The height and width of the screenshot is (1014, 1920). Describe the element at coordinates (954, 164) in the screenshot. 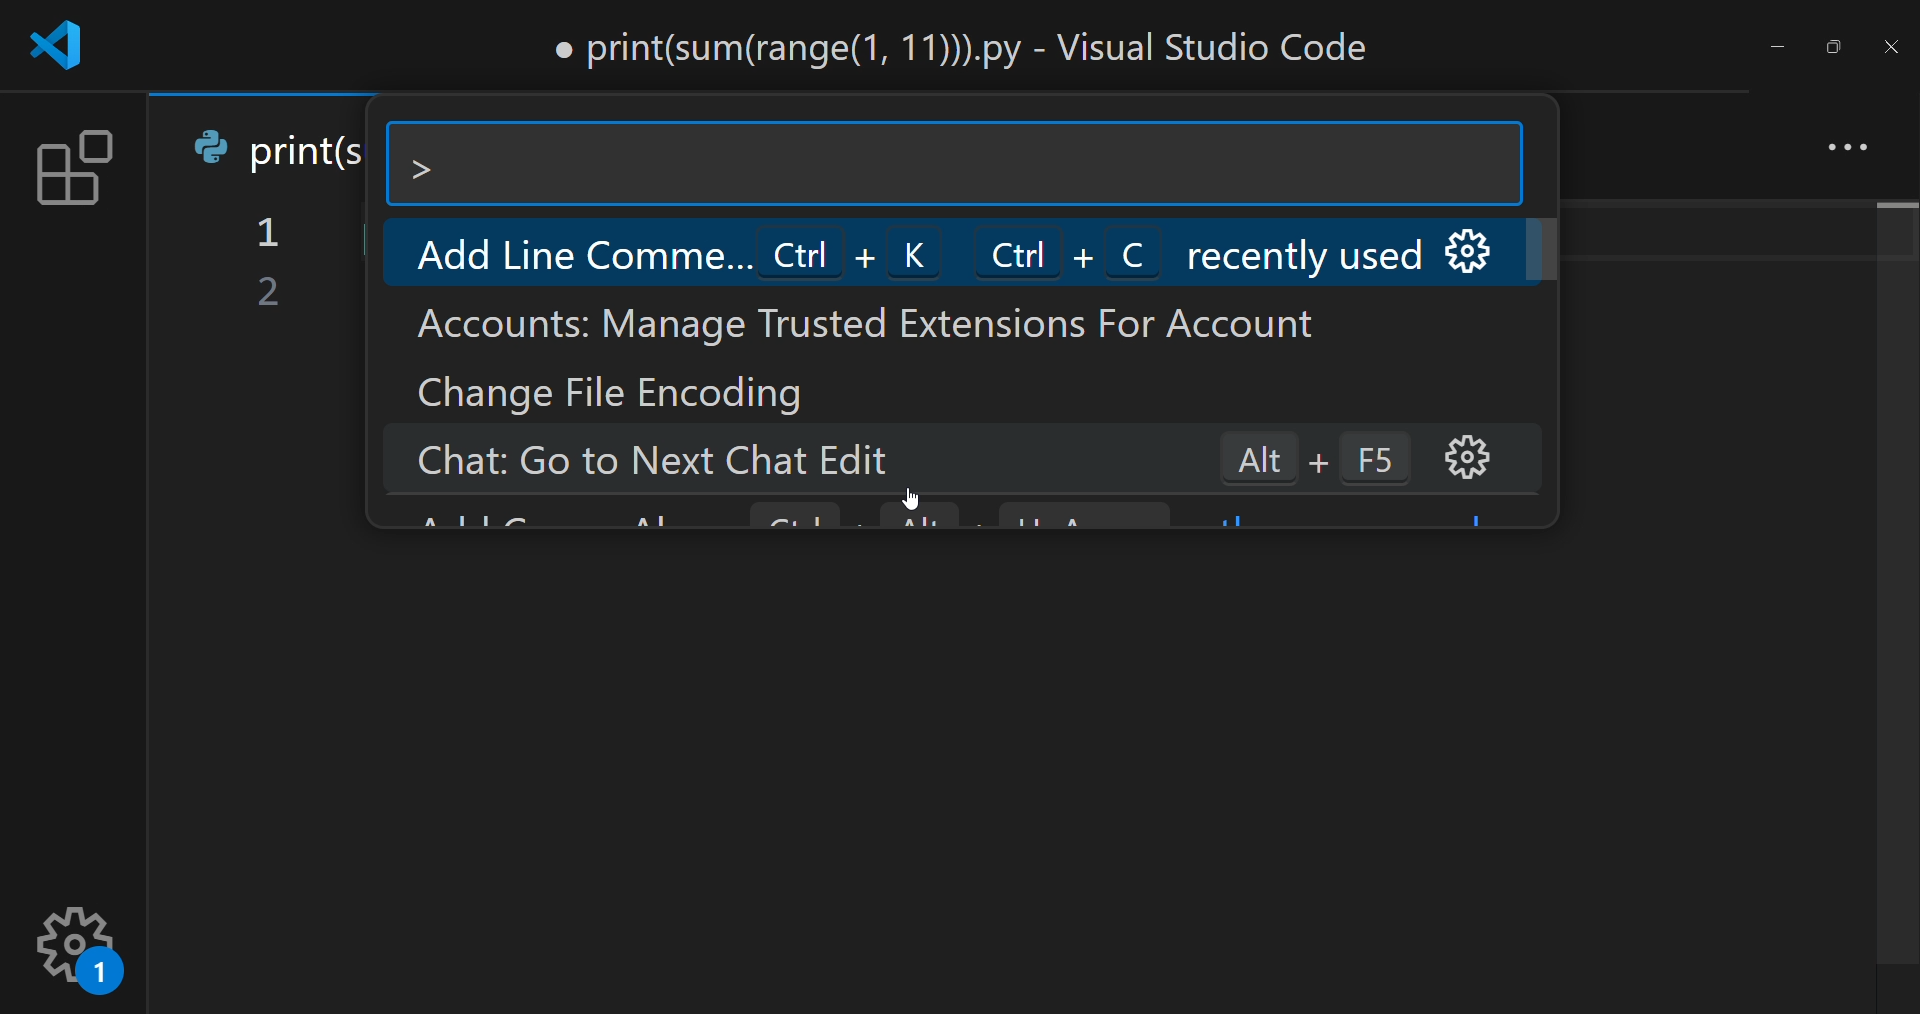

I see `search bar` at that location.